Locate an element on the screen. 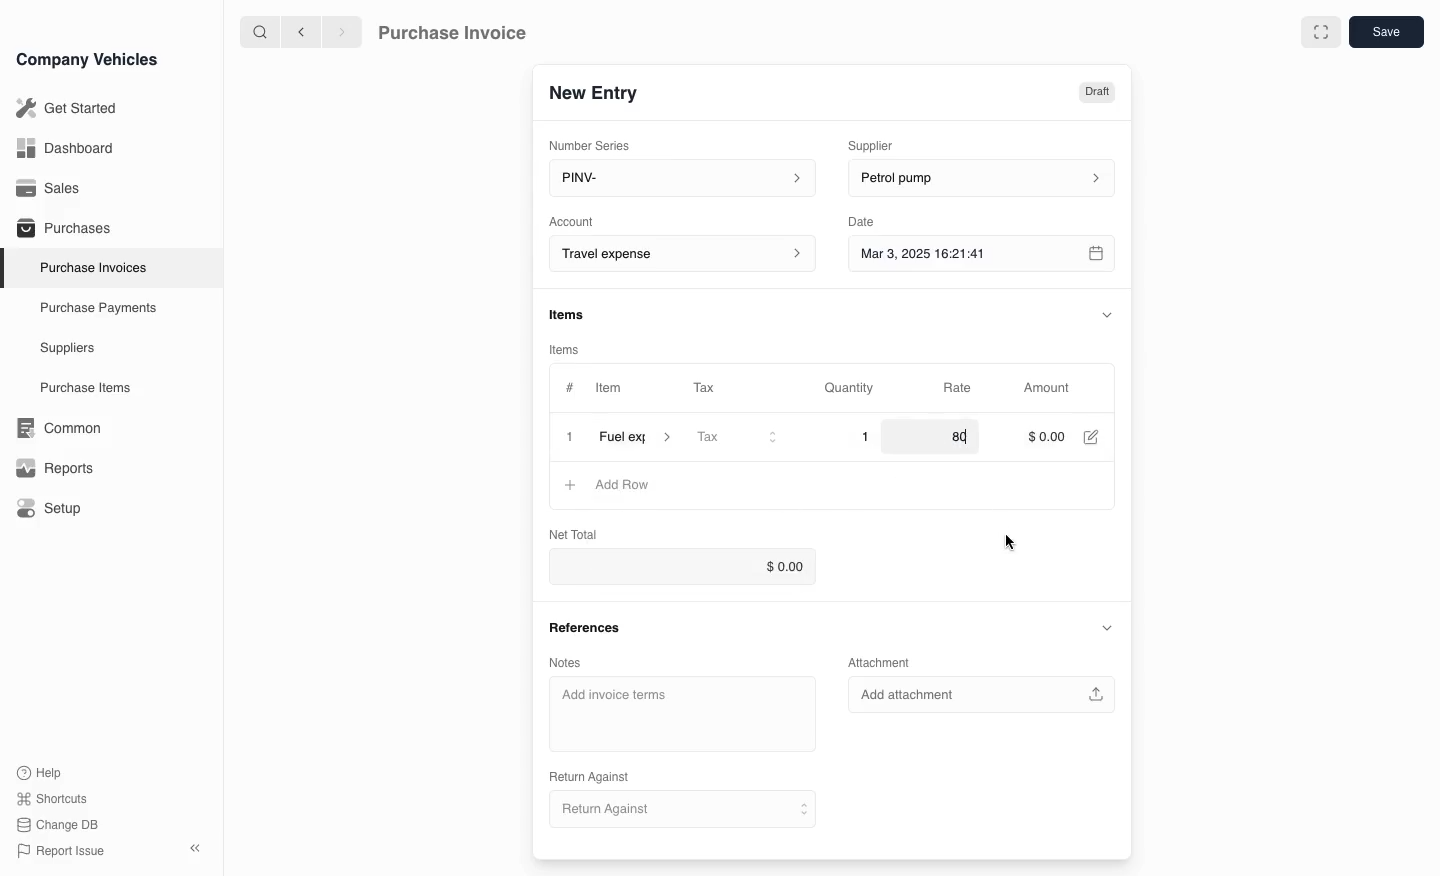 The image size is (1440, 876). Add Row is located at coordinates (606, 486).